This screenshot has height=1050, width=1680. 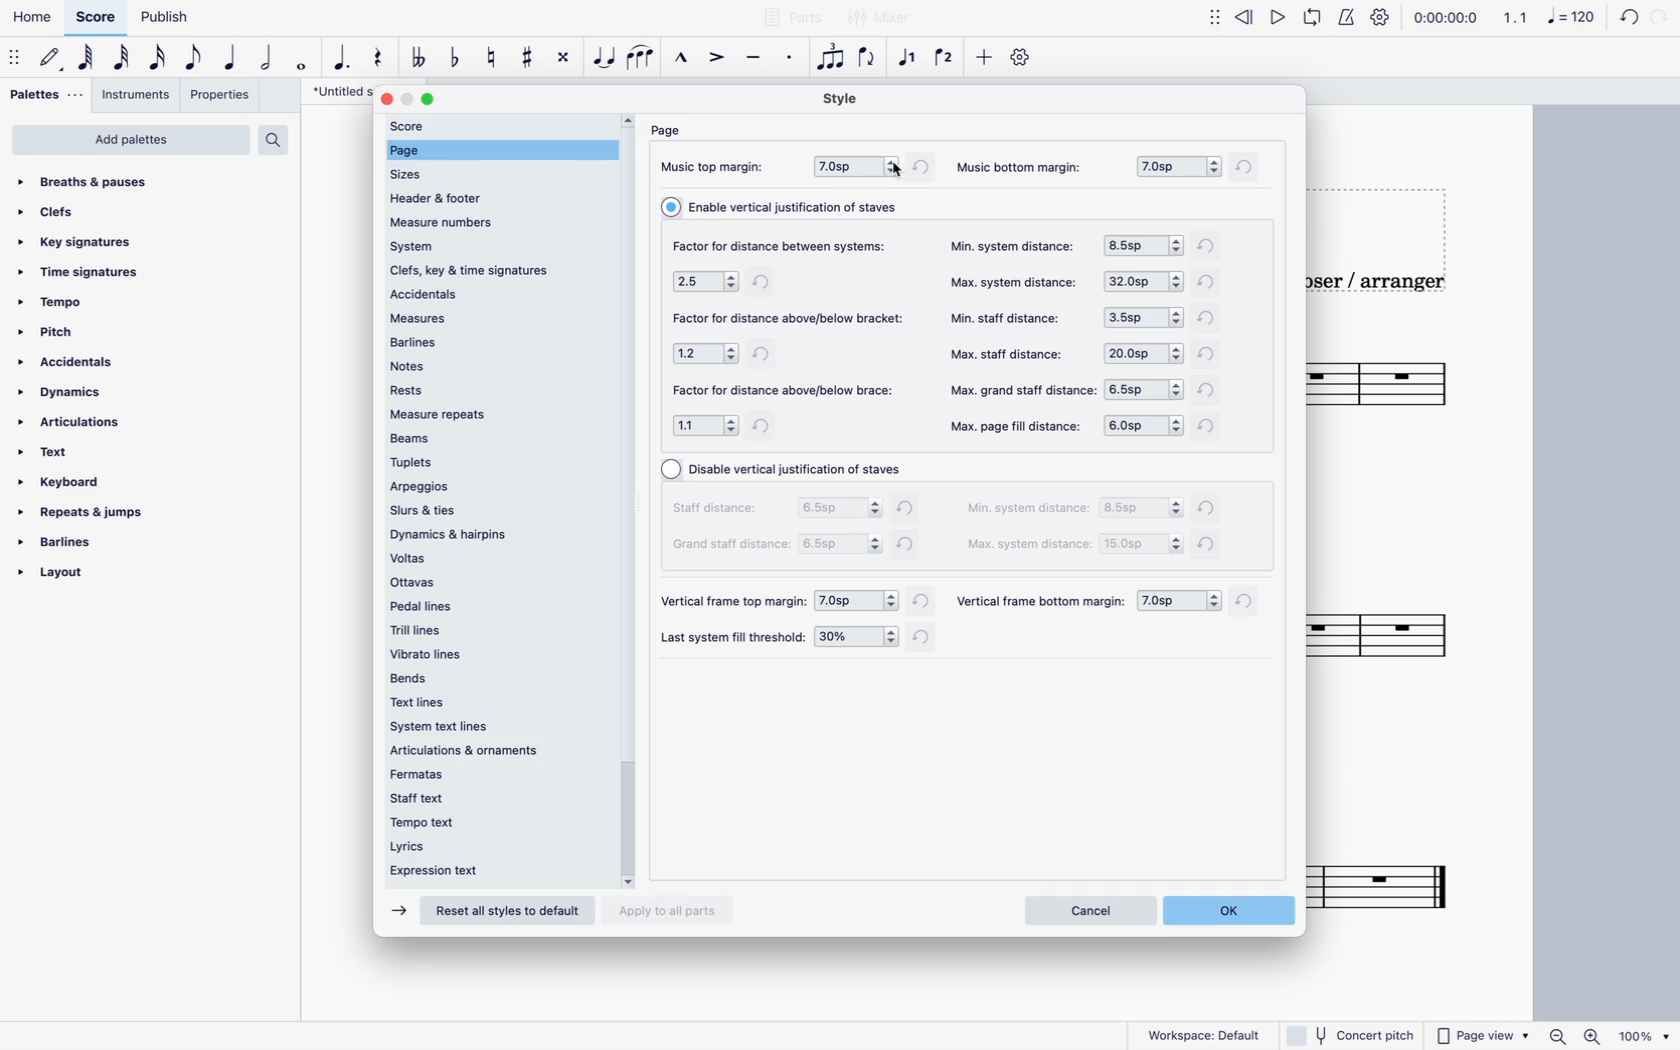 What do you see at coordinates (789, 60) in the screenshot?
I see `stacatto` at bounding box center [789, 60].